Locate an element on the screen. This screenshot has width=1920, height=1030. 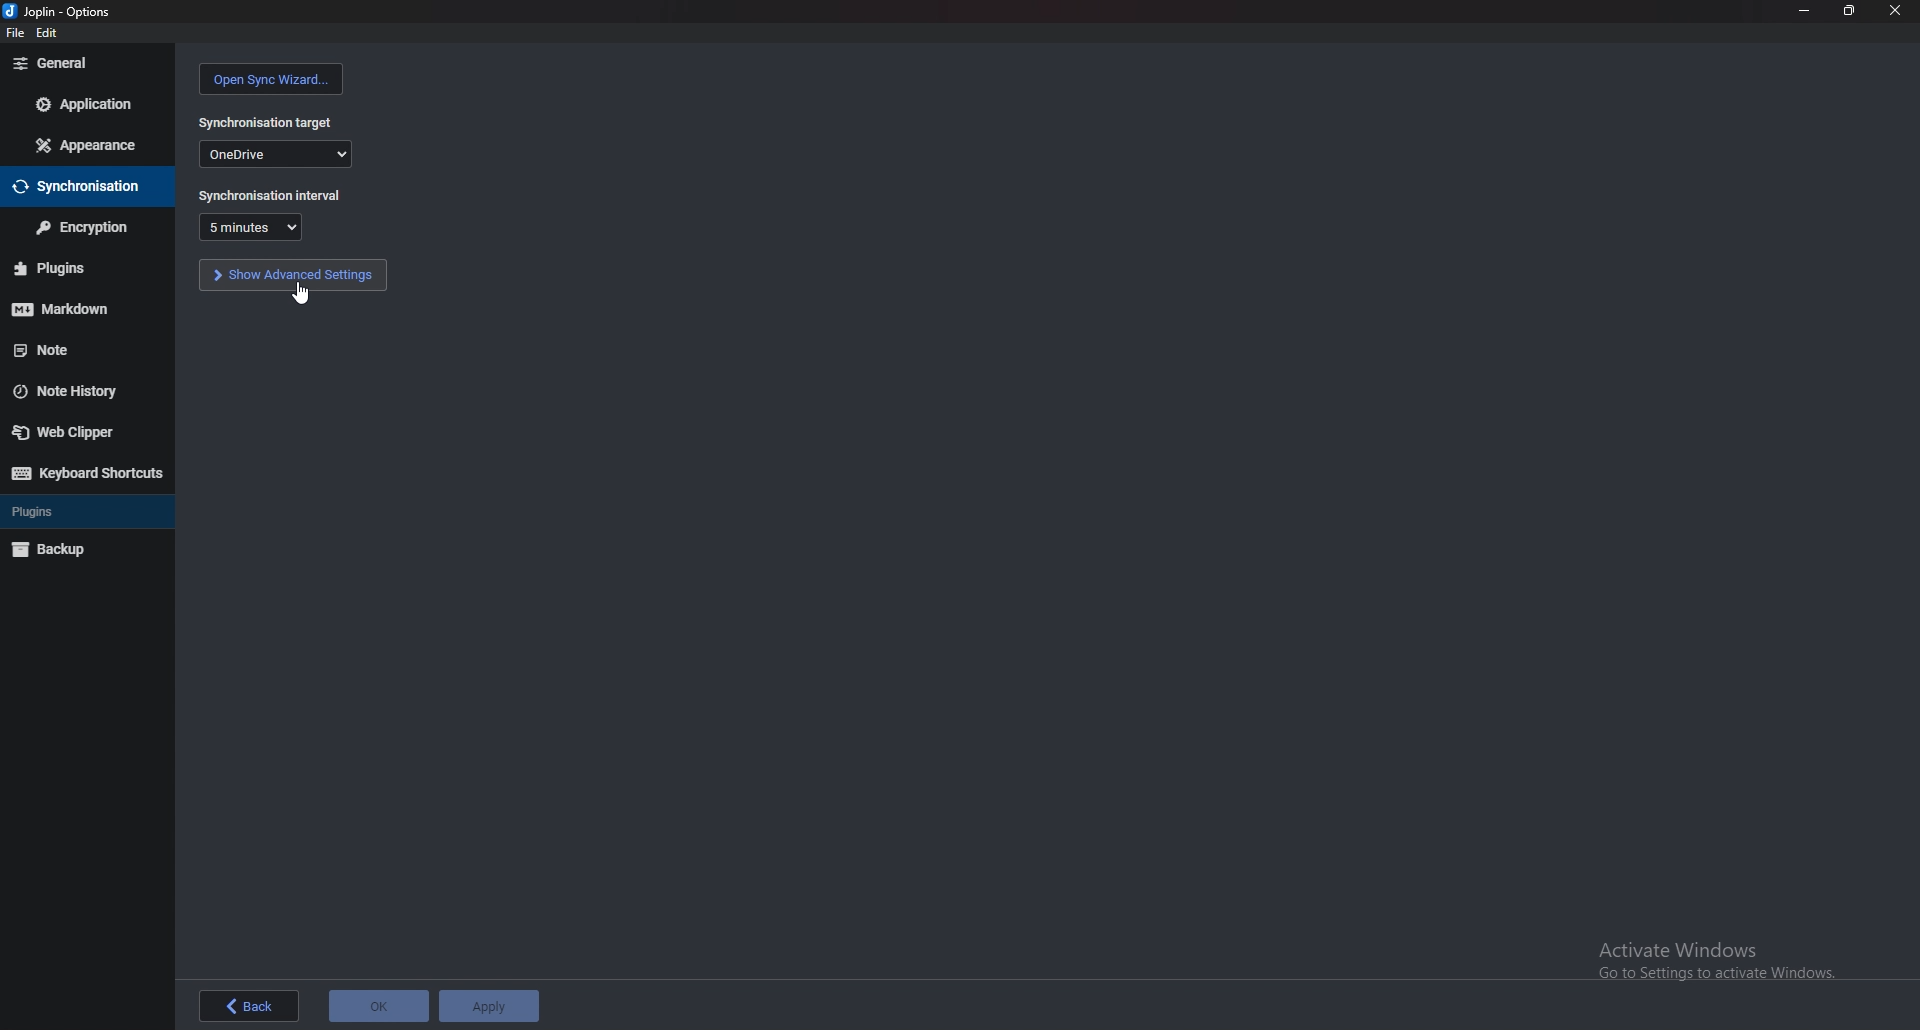
backup is located at coordinates (81, 548).